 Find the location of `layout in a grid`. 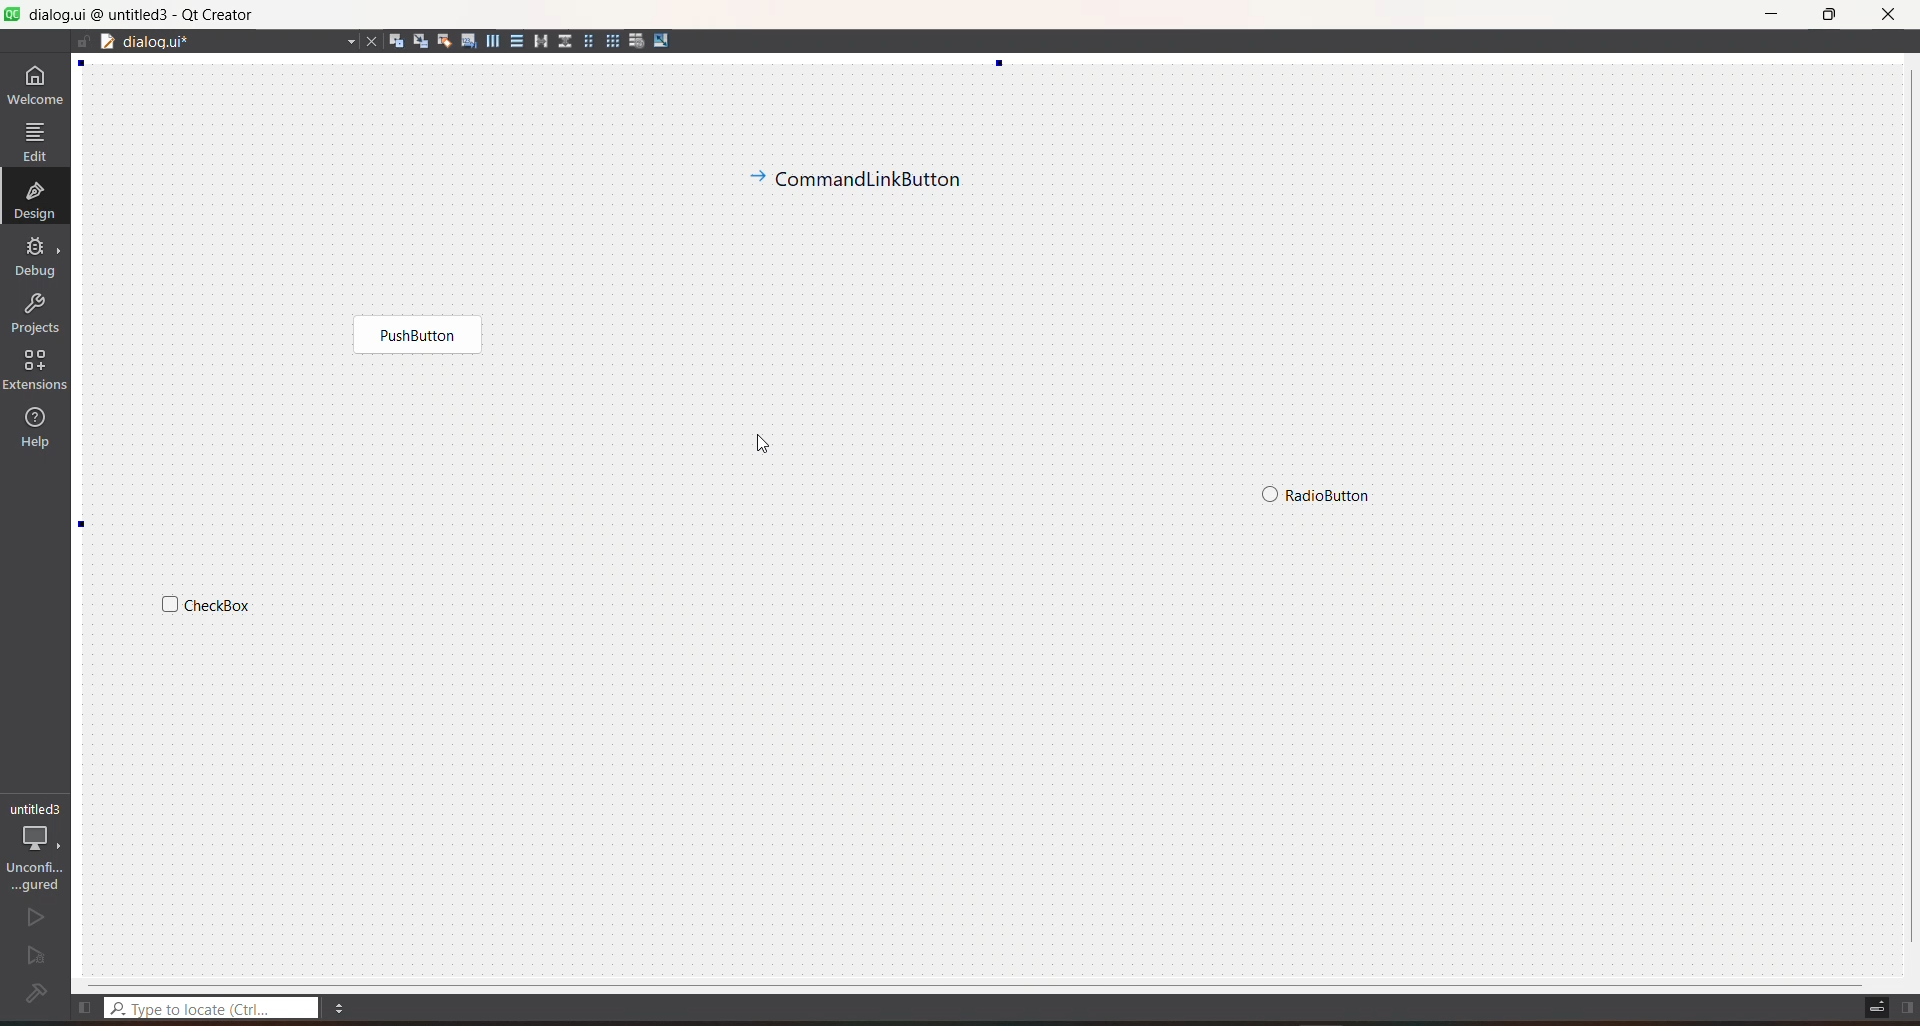

layout in a grid is located at coordinates (613, 40).